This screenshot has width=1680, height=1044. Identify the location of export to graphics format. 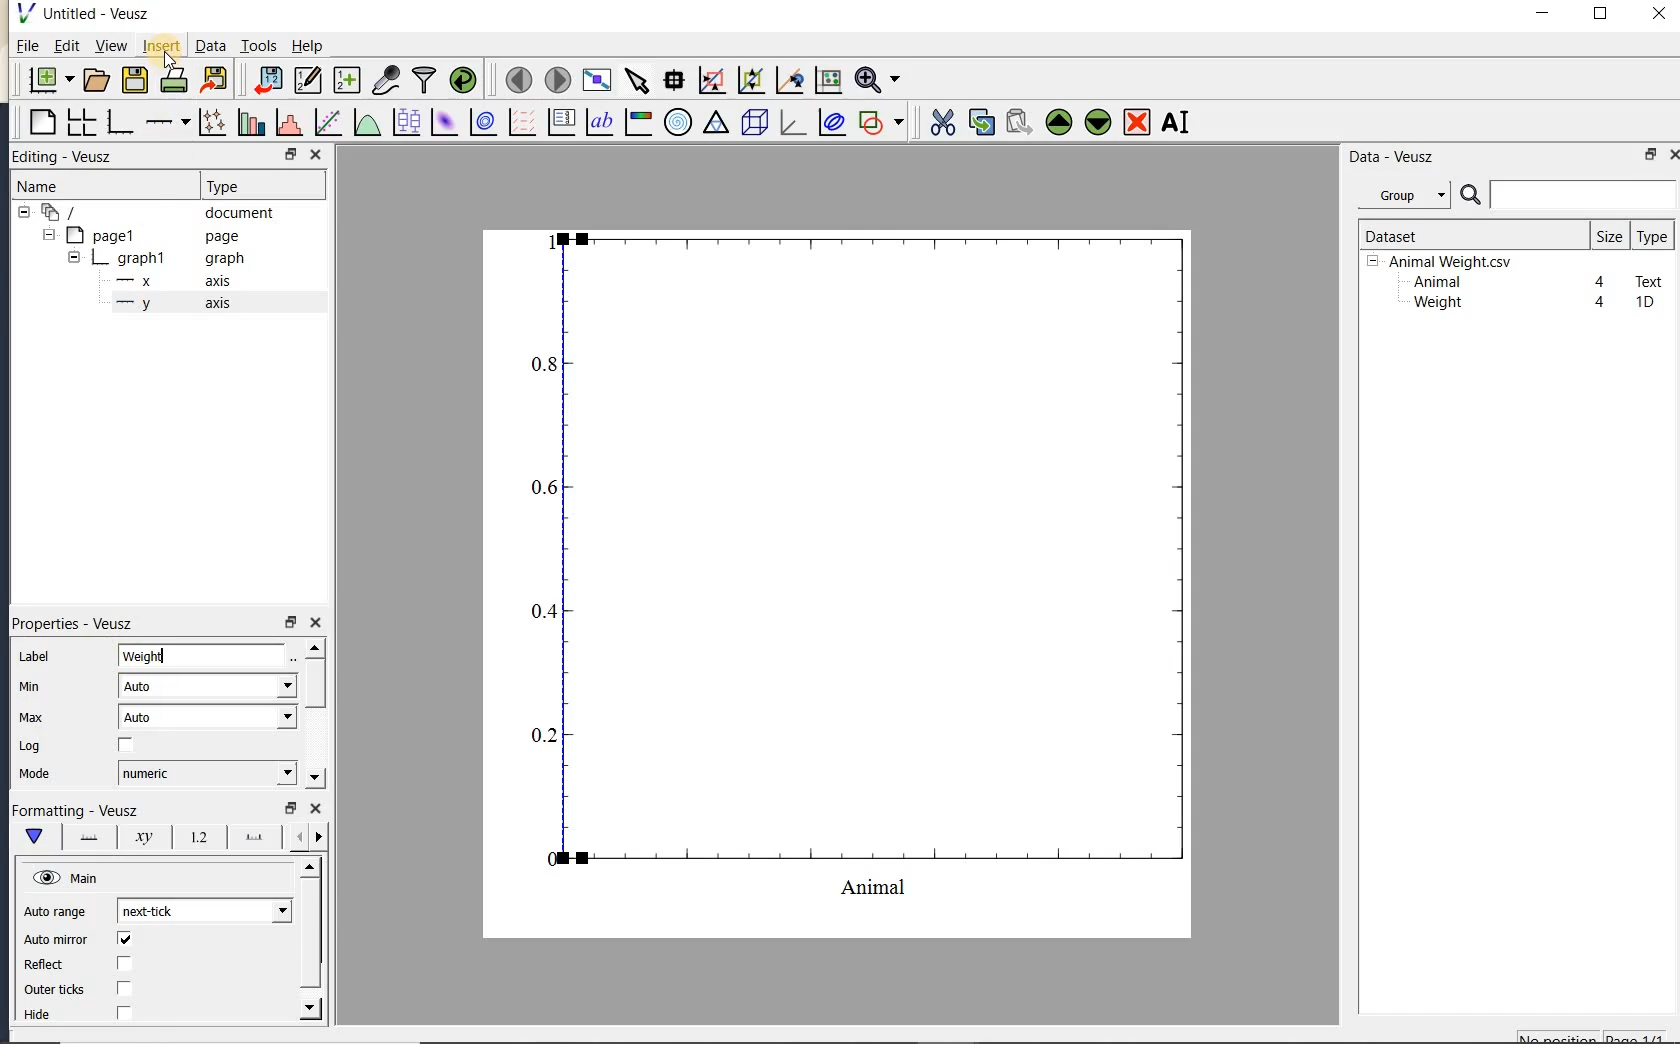
(215, 78).